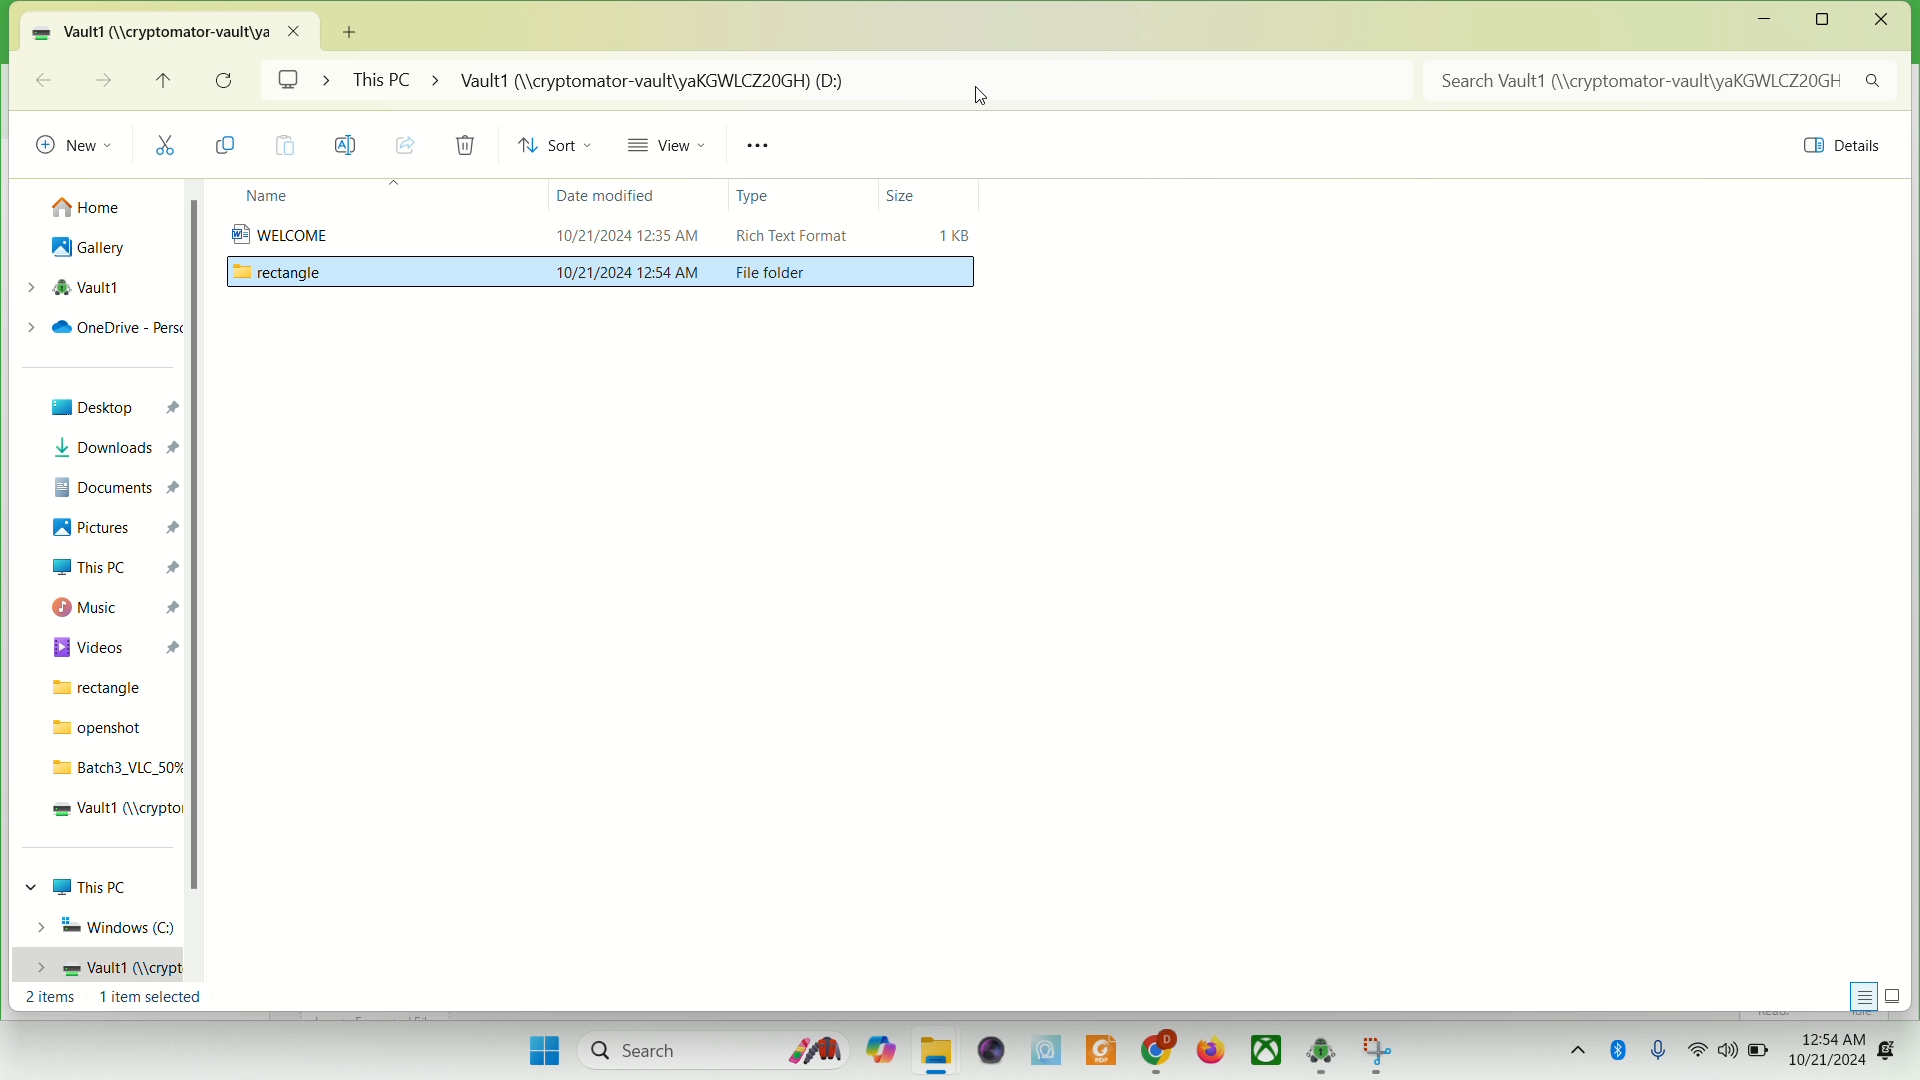  I want to click on pictures, so click(117, 529).